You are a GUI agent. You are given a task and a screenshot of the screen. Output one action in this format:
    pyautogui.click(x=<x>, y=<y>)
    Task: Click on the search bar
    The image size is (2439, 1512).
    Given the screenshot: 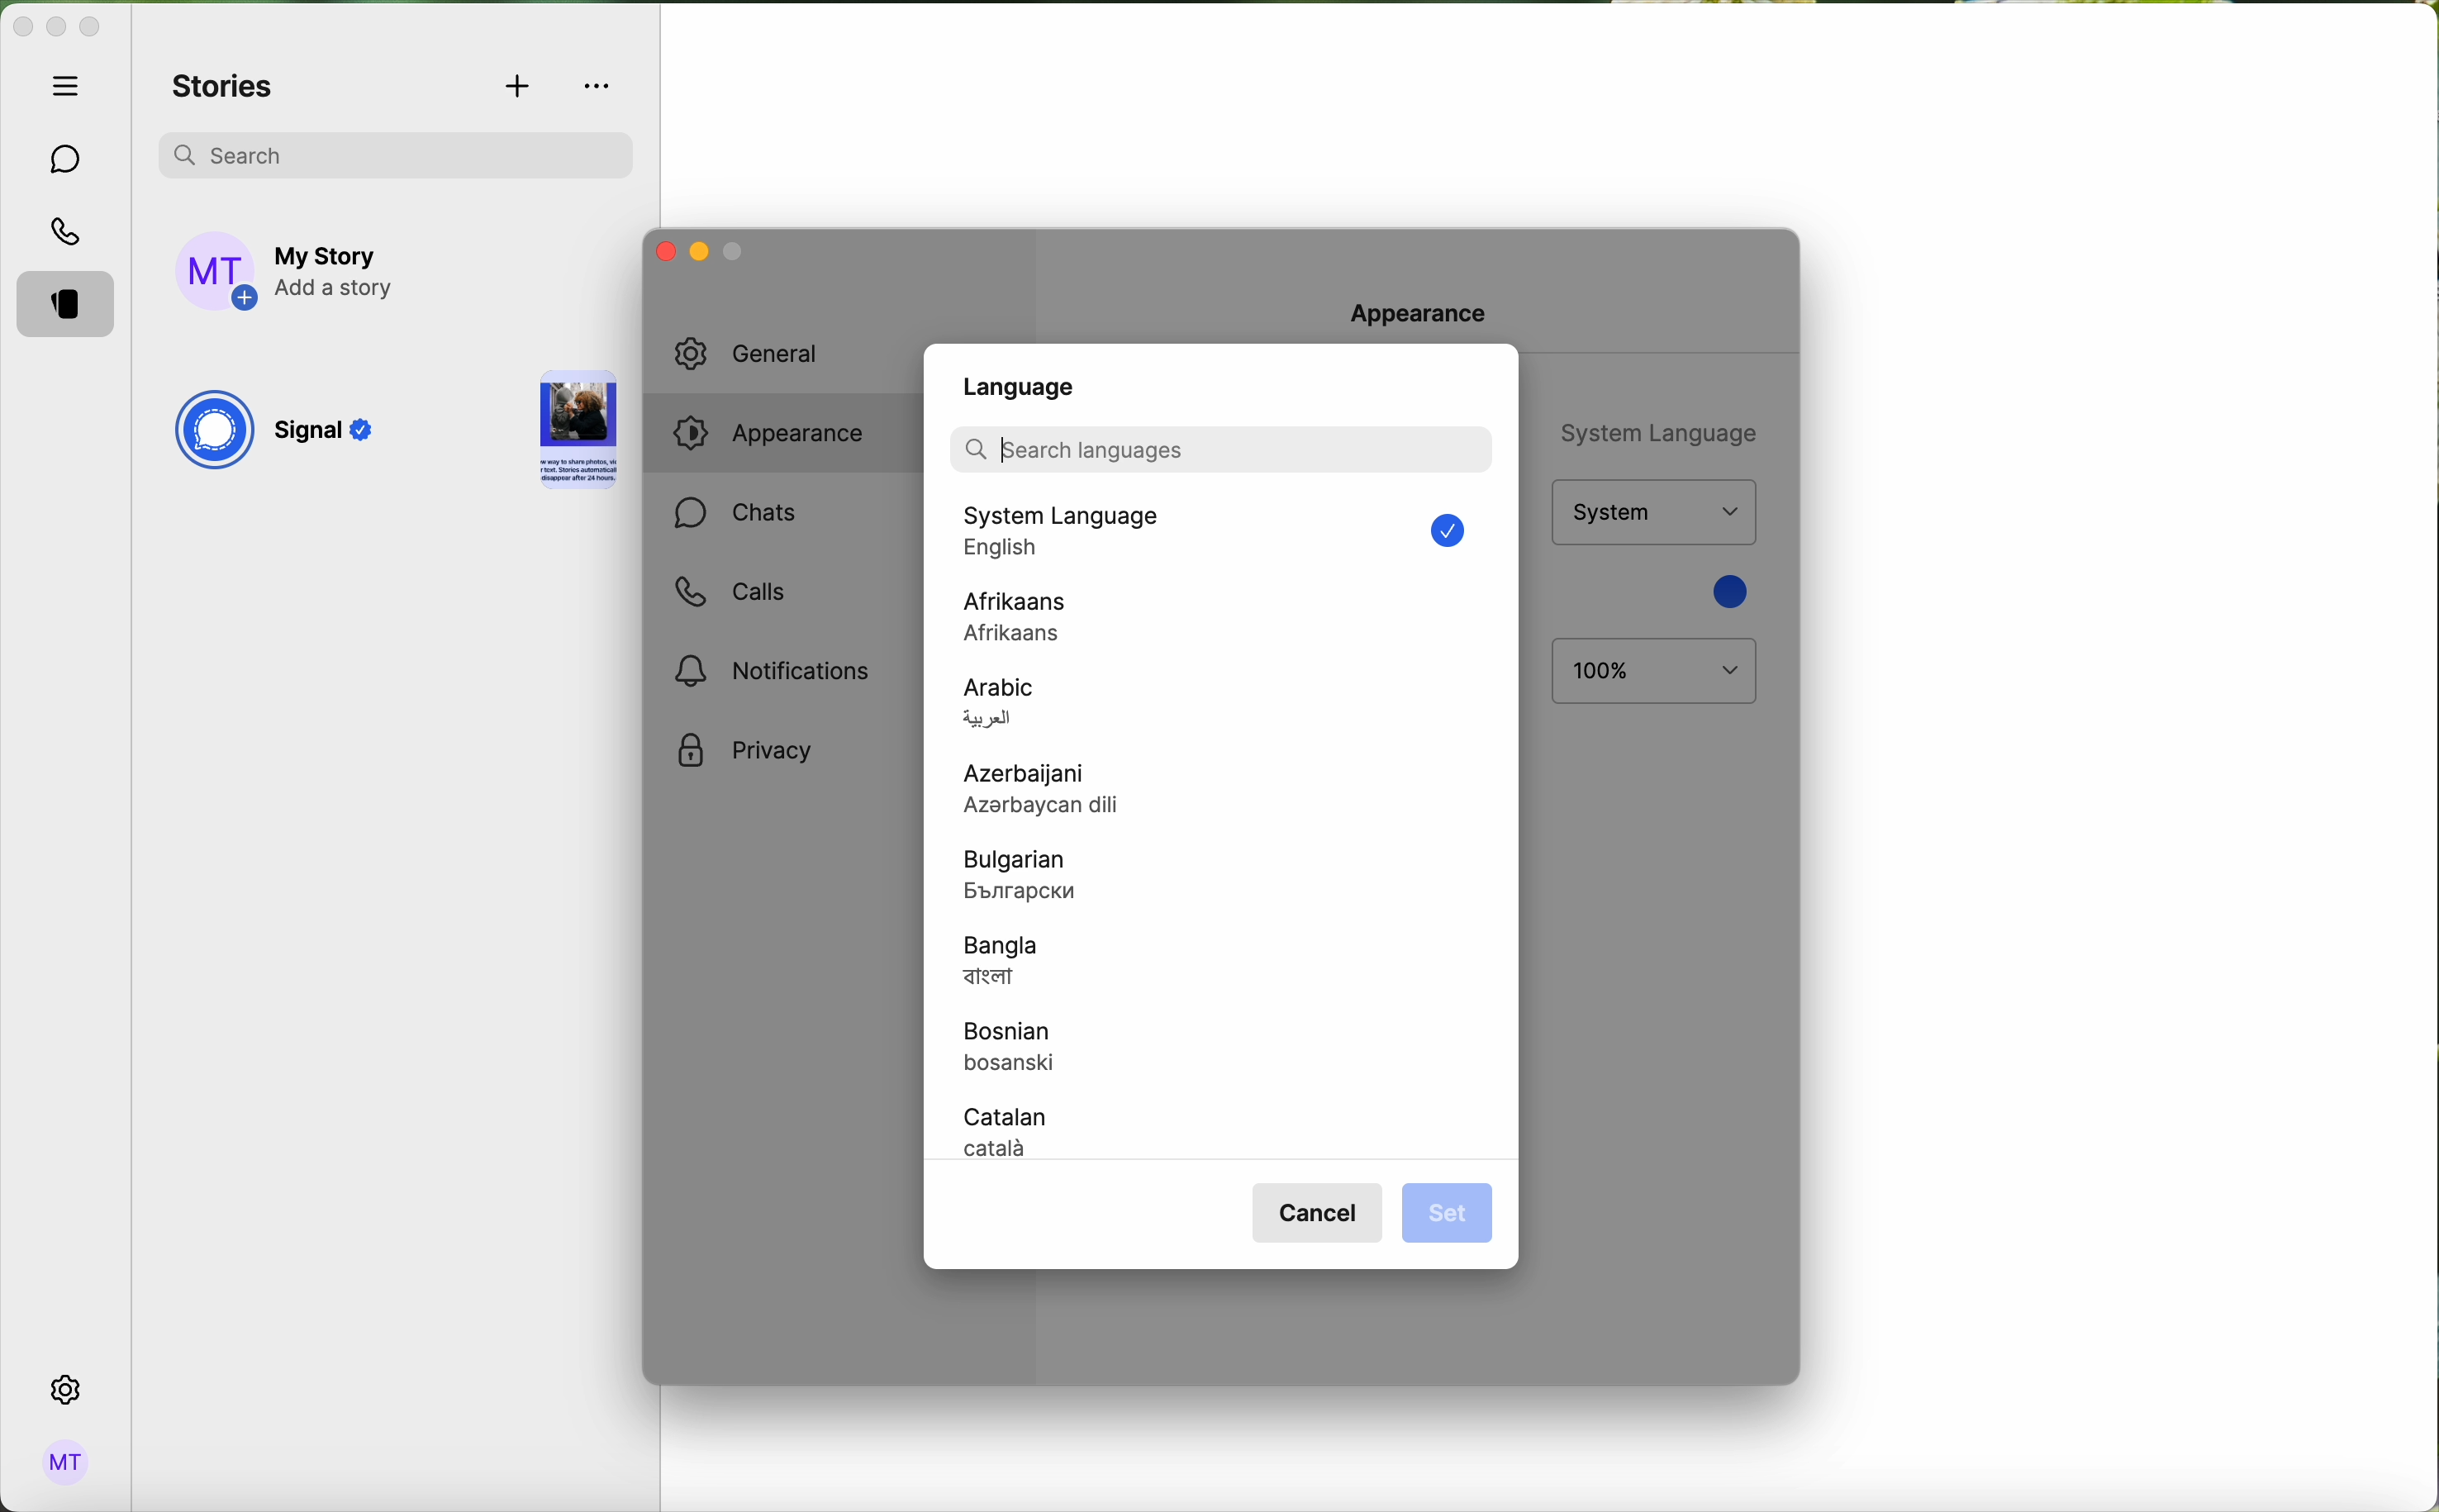 What is the action you would take?
    pyautogui.click(x=395, y=151)
    